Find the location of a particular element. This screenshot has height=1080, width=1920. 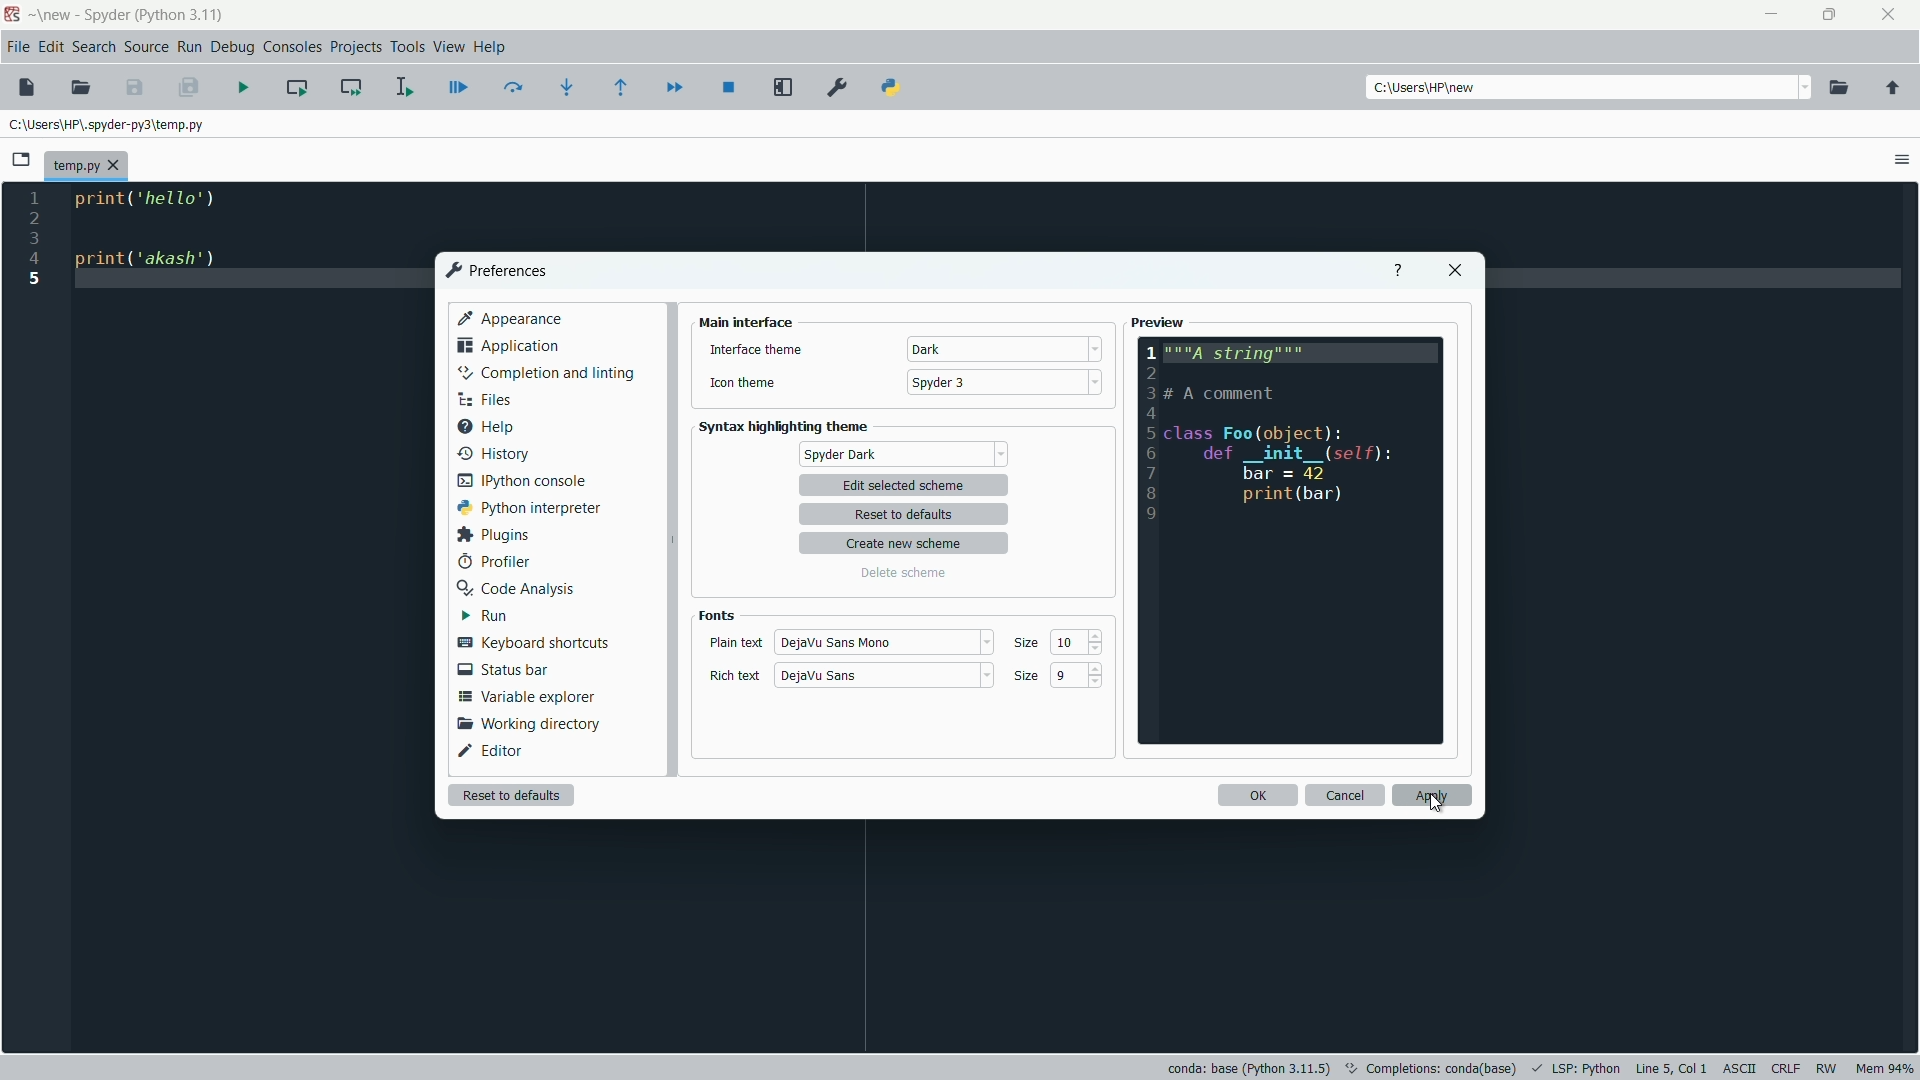

tools menu is located at coordinates (406, 47).